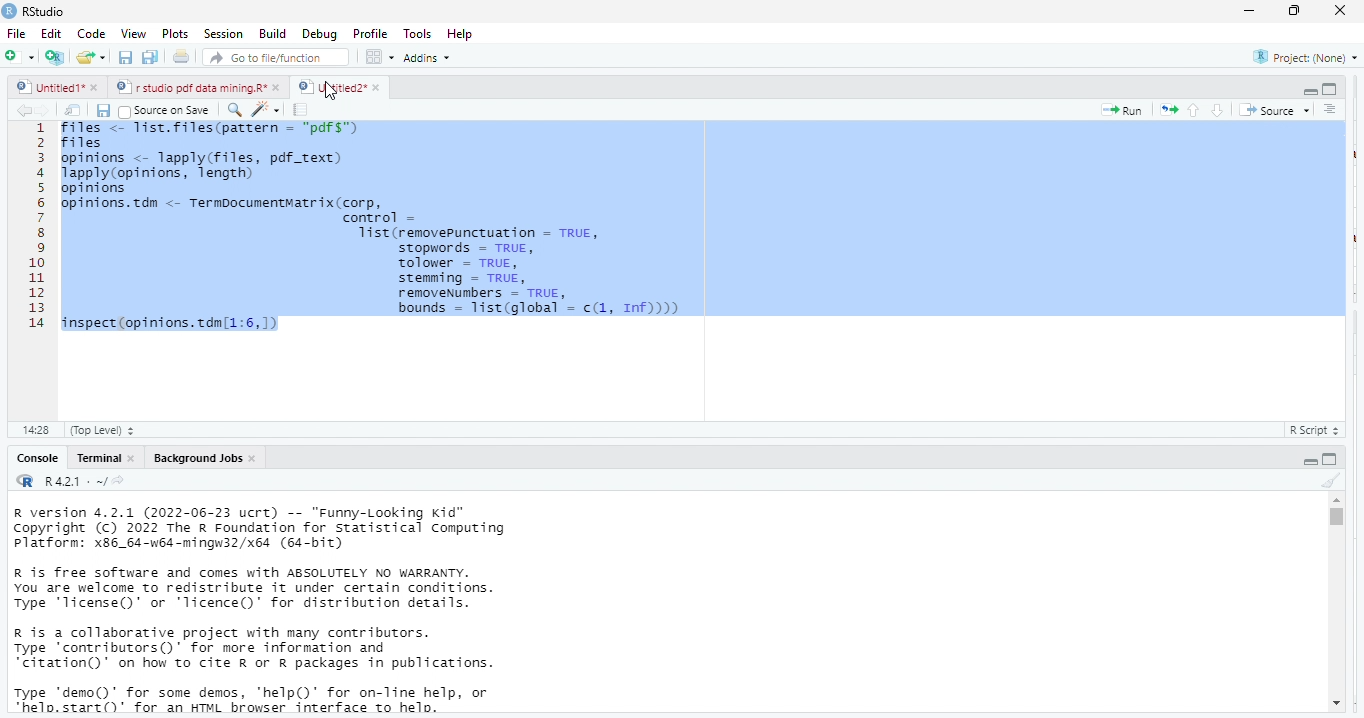 Image resolution: width=1364 pixels, height=718 pixels. What do you see at coordinates (1249, 10) in the screenshot?
I see `minimize` at bounding box center [1249, 10].